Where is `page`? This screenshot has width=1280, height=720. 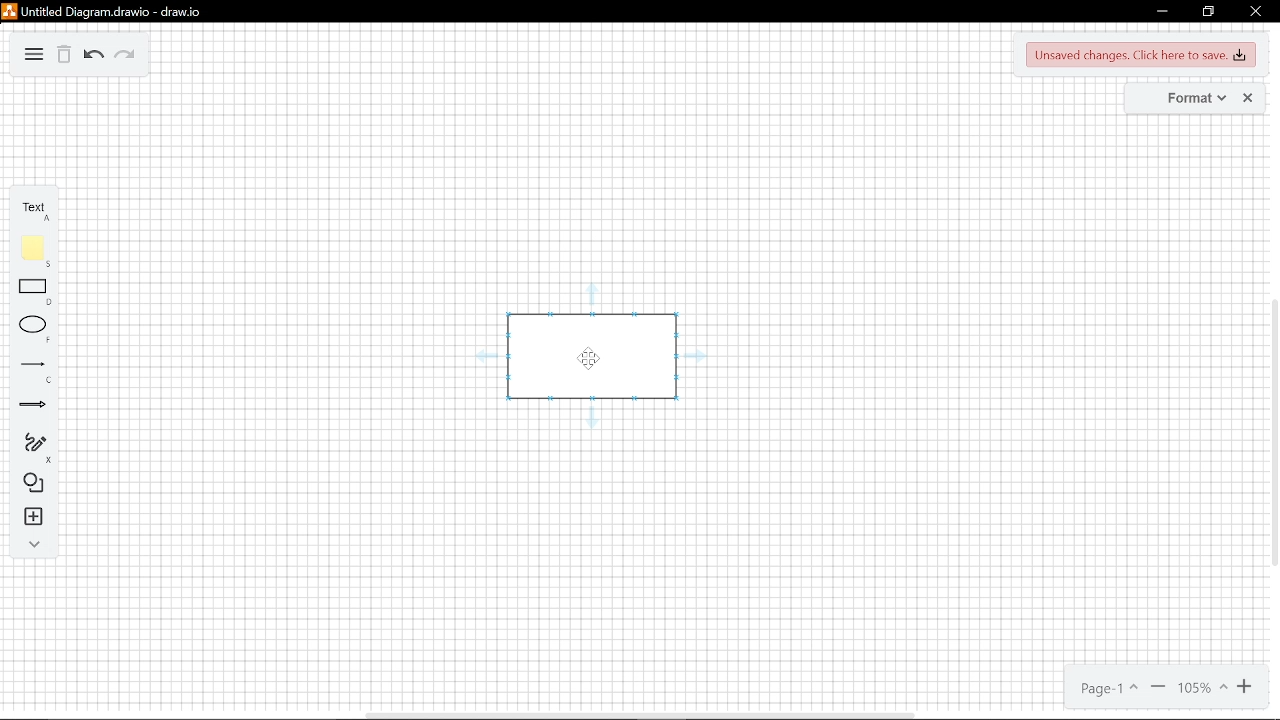
page is located at coordinates (1106, 686).